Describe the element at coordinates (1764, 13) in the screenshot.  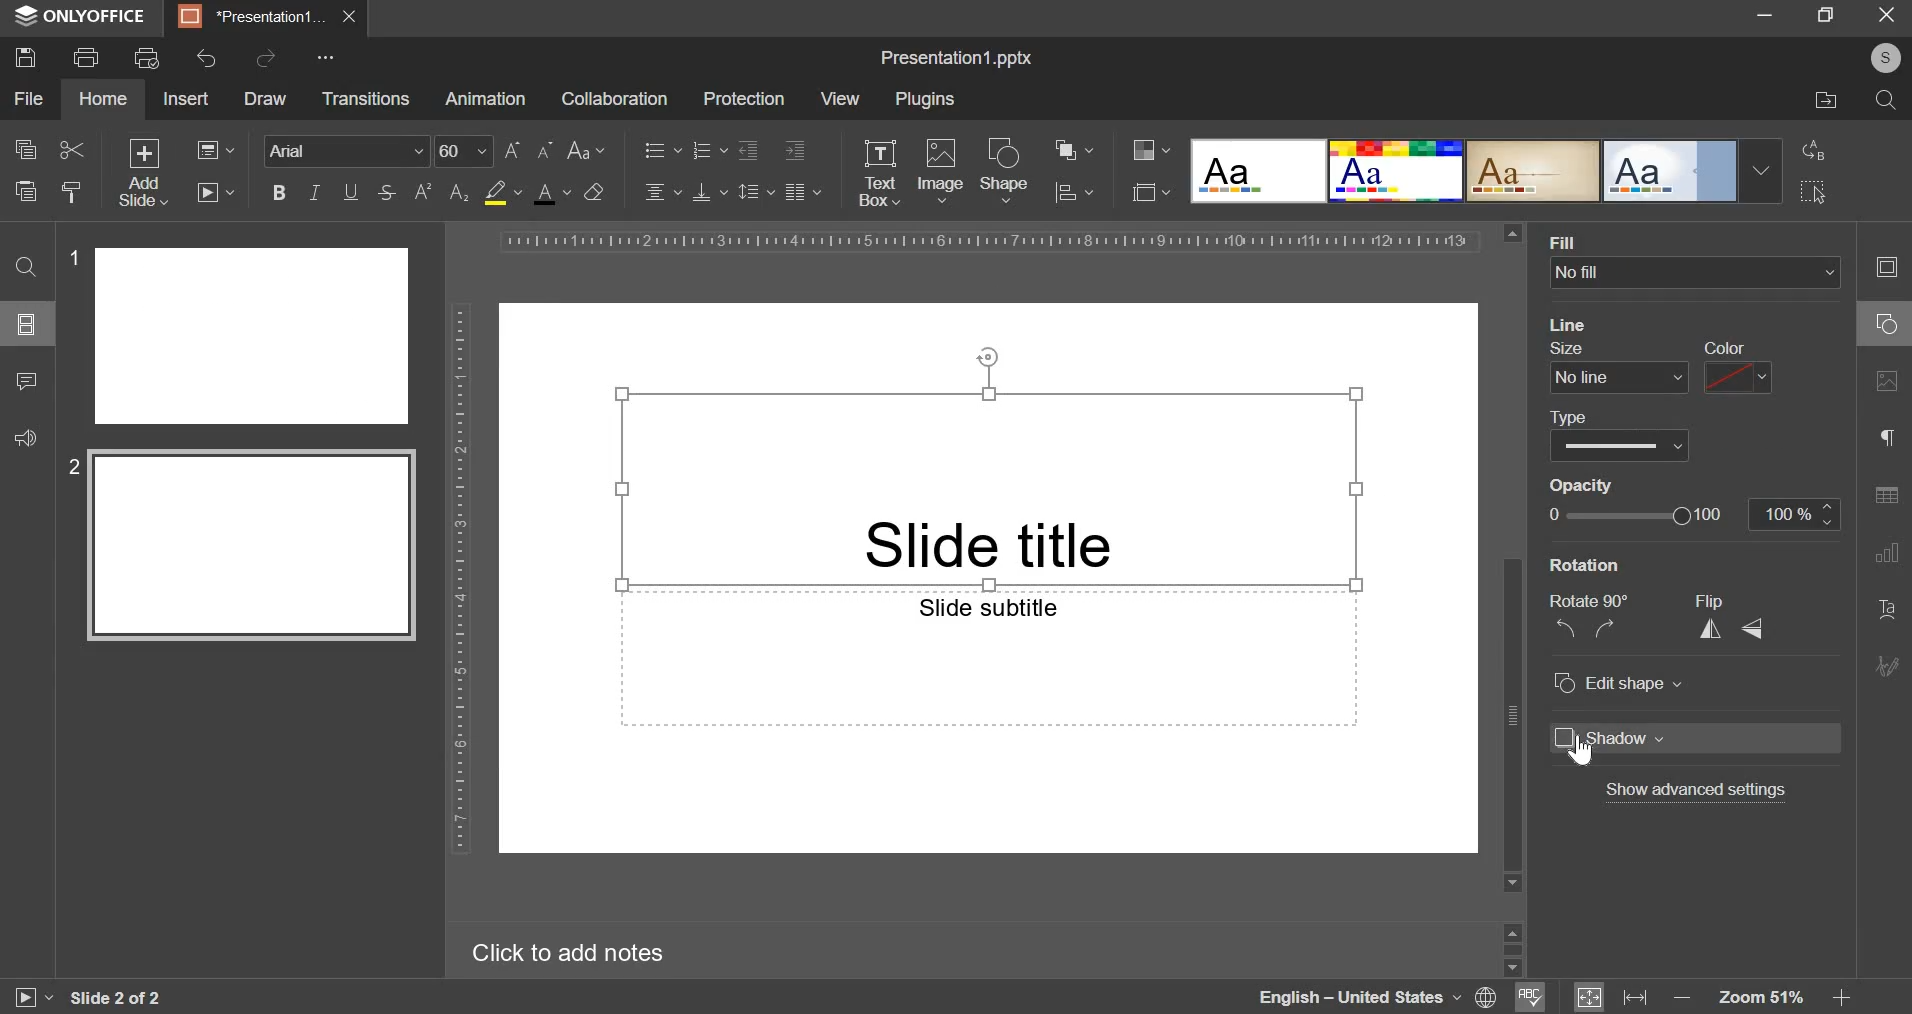
I see `minimize` at that location.